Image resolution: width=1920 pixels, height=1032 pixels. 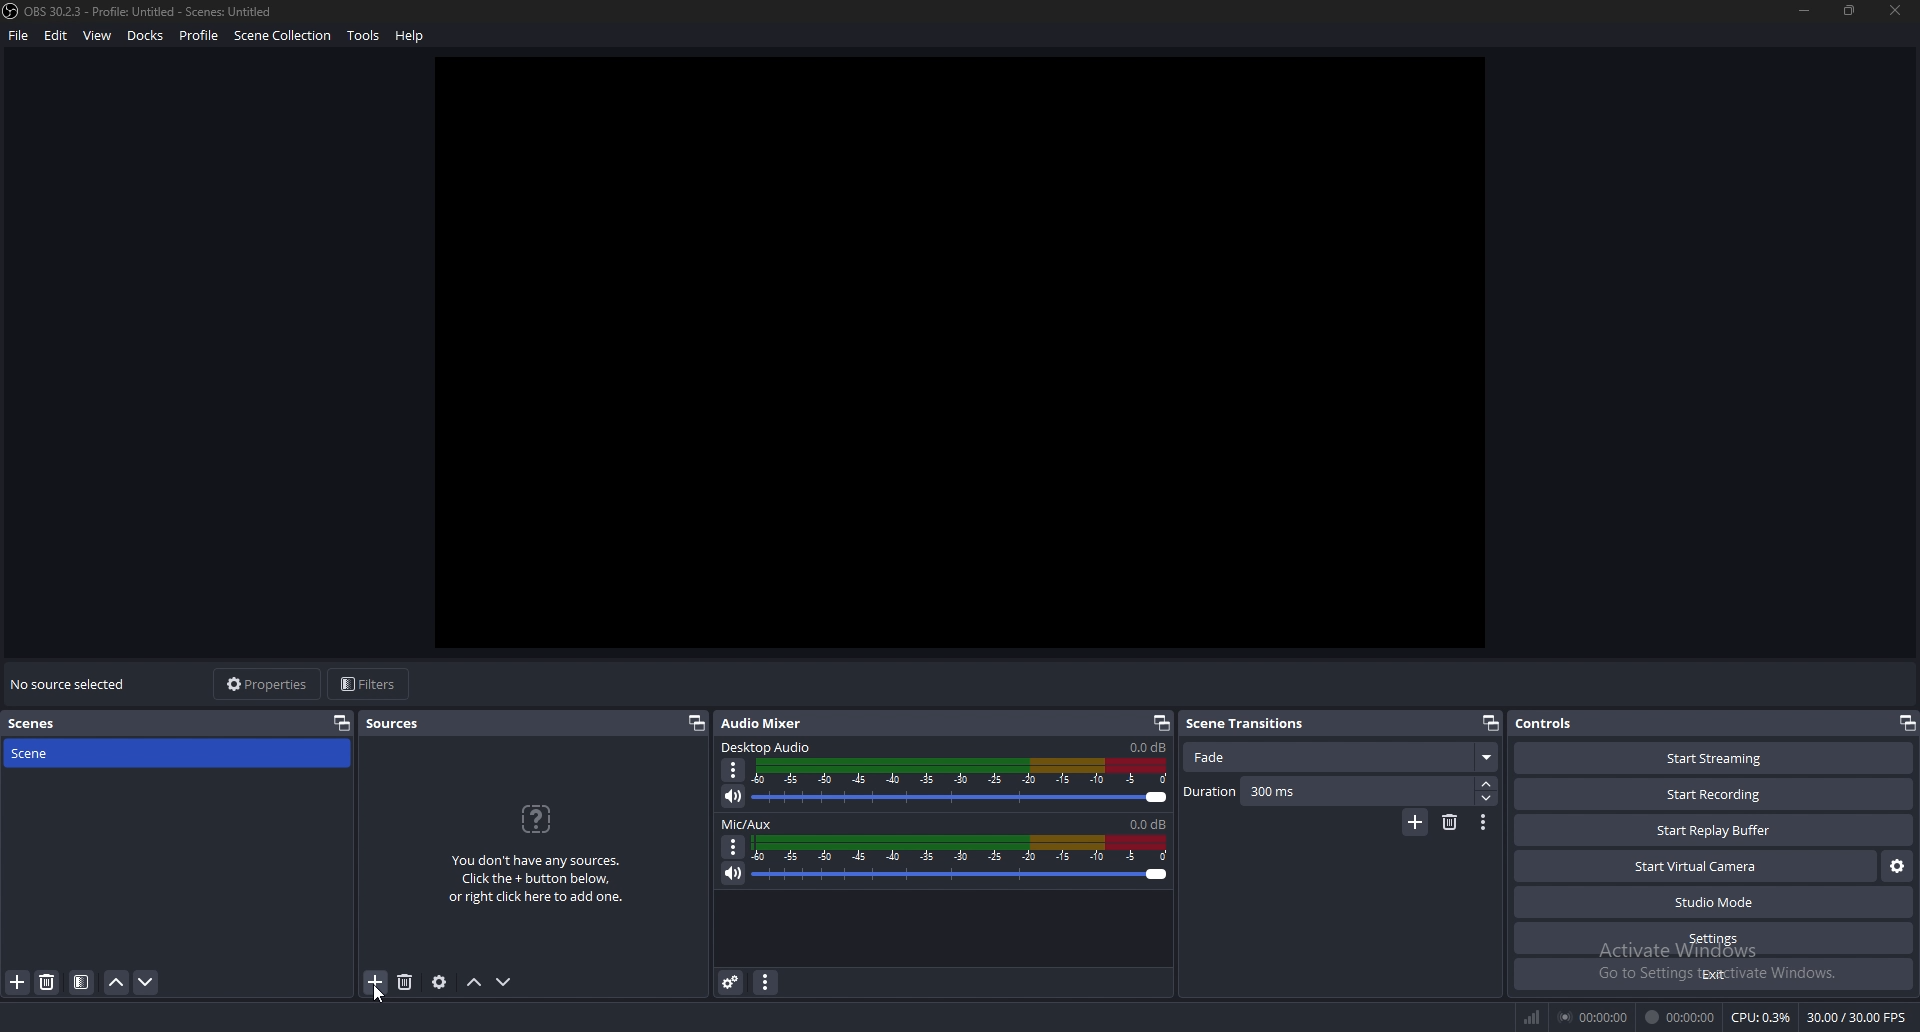 I want to click on source properties, so click(x=440, y=982).